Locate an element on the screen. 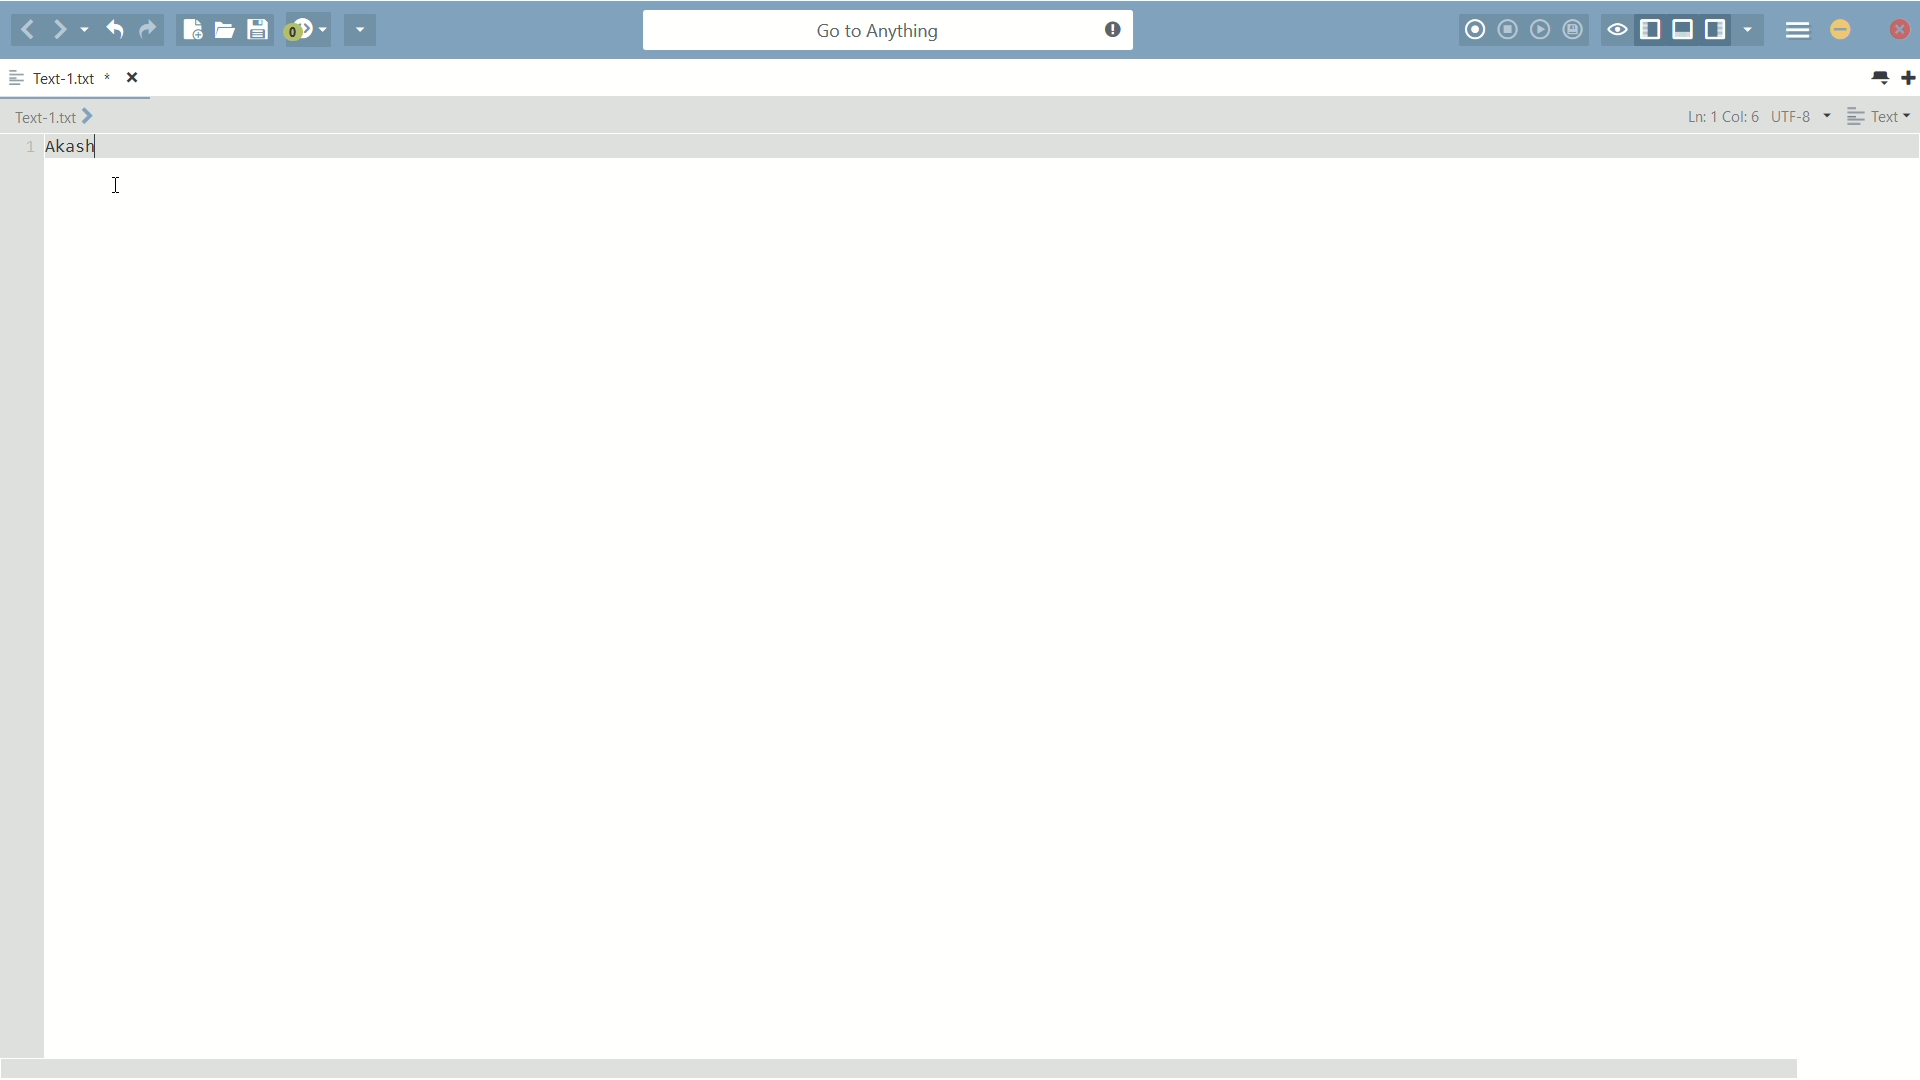  undo is located at coordinates (115, 31).